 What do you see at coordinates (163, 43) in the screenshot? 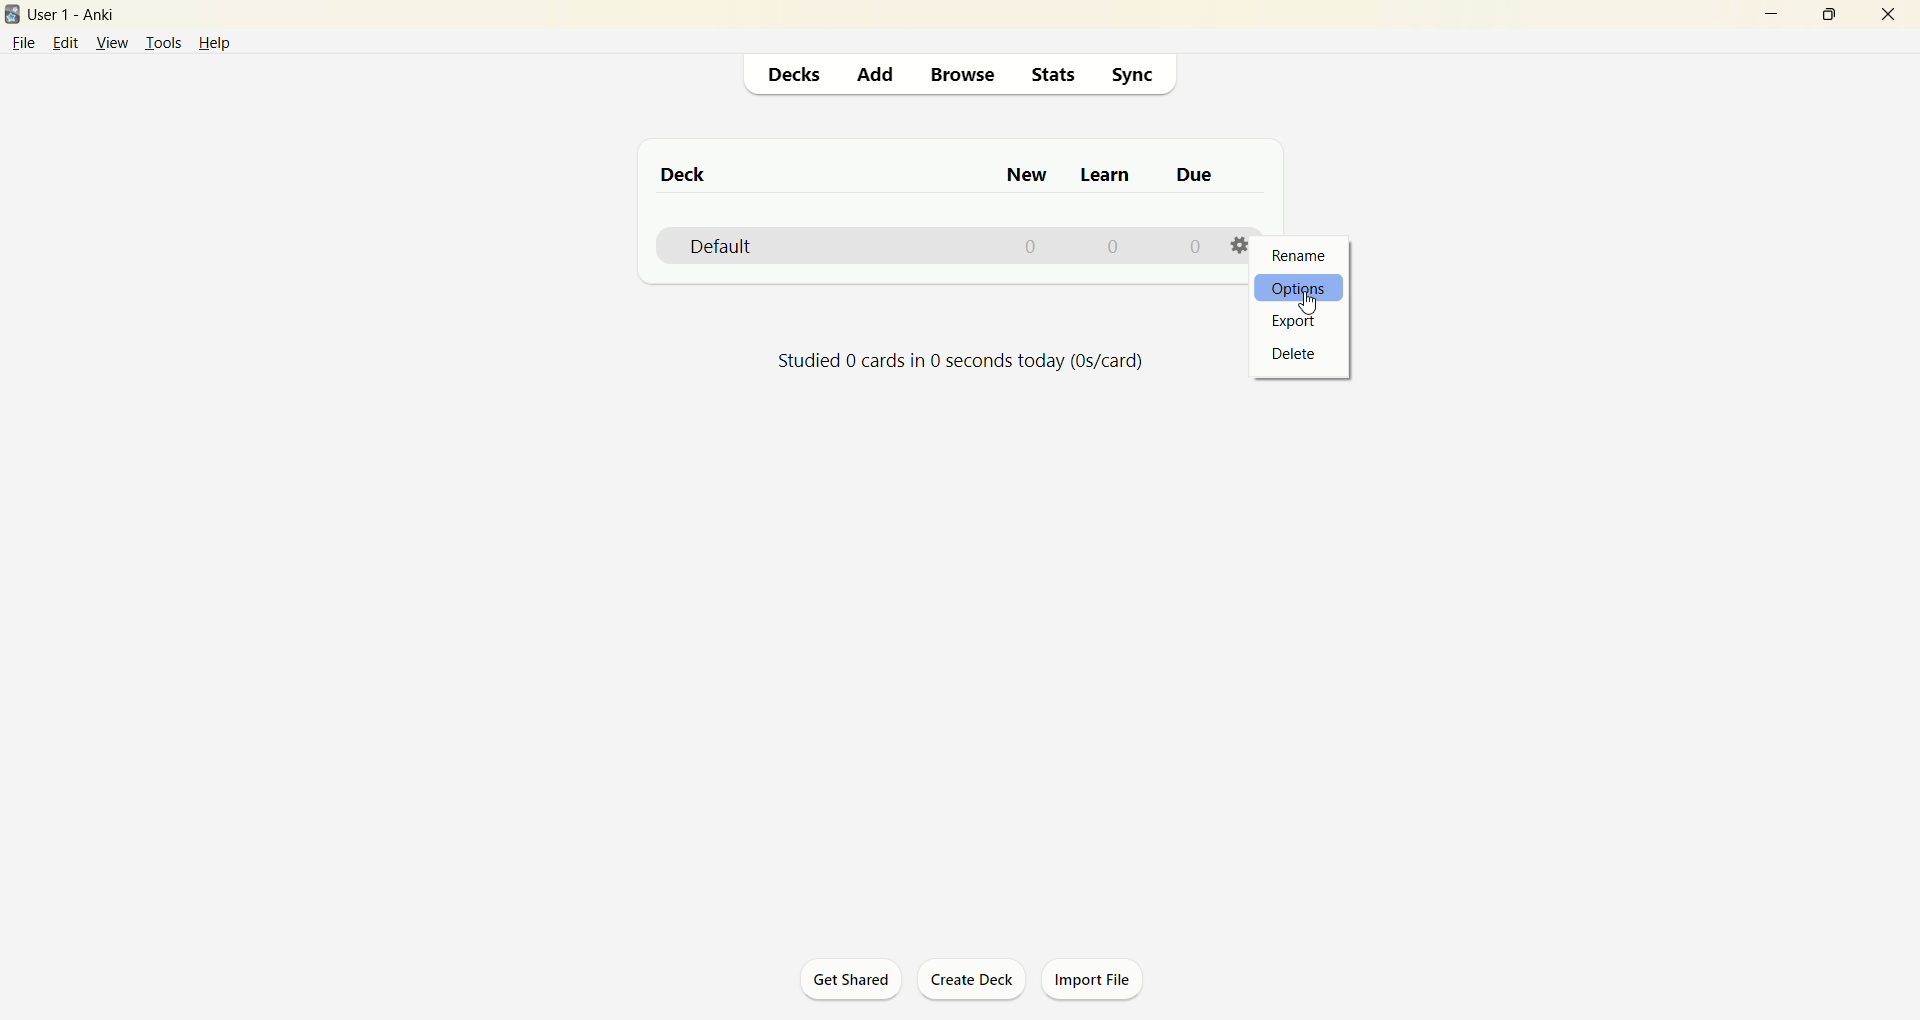
I see `tools` at bounding box center [163, 43].